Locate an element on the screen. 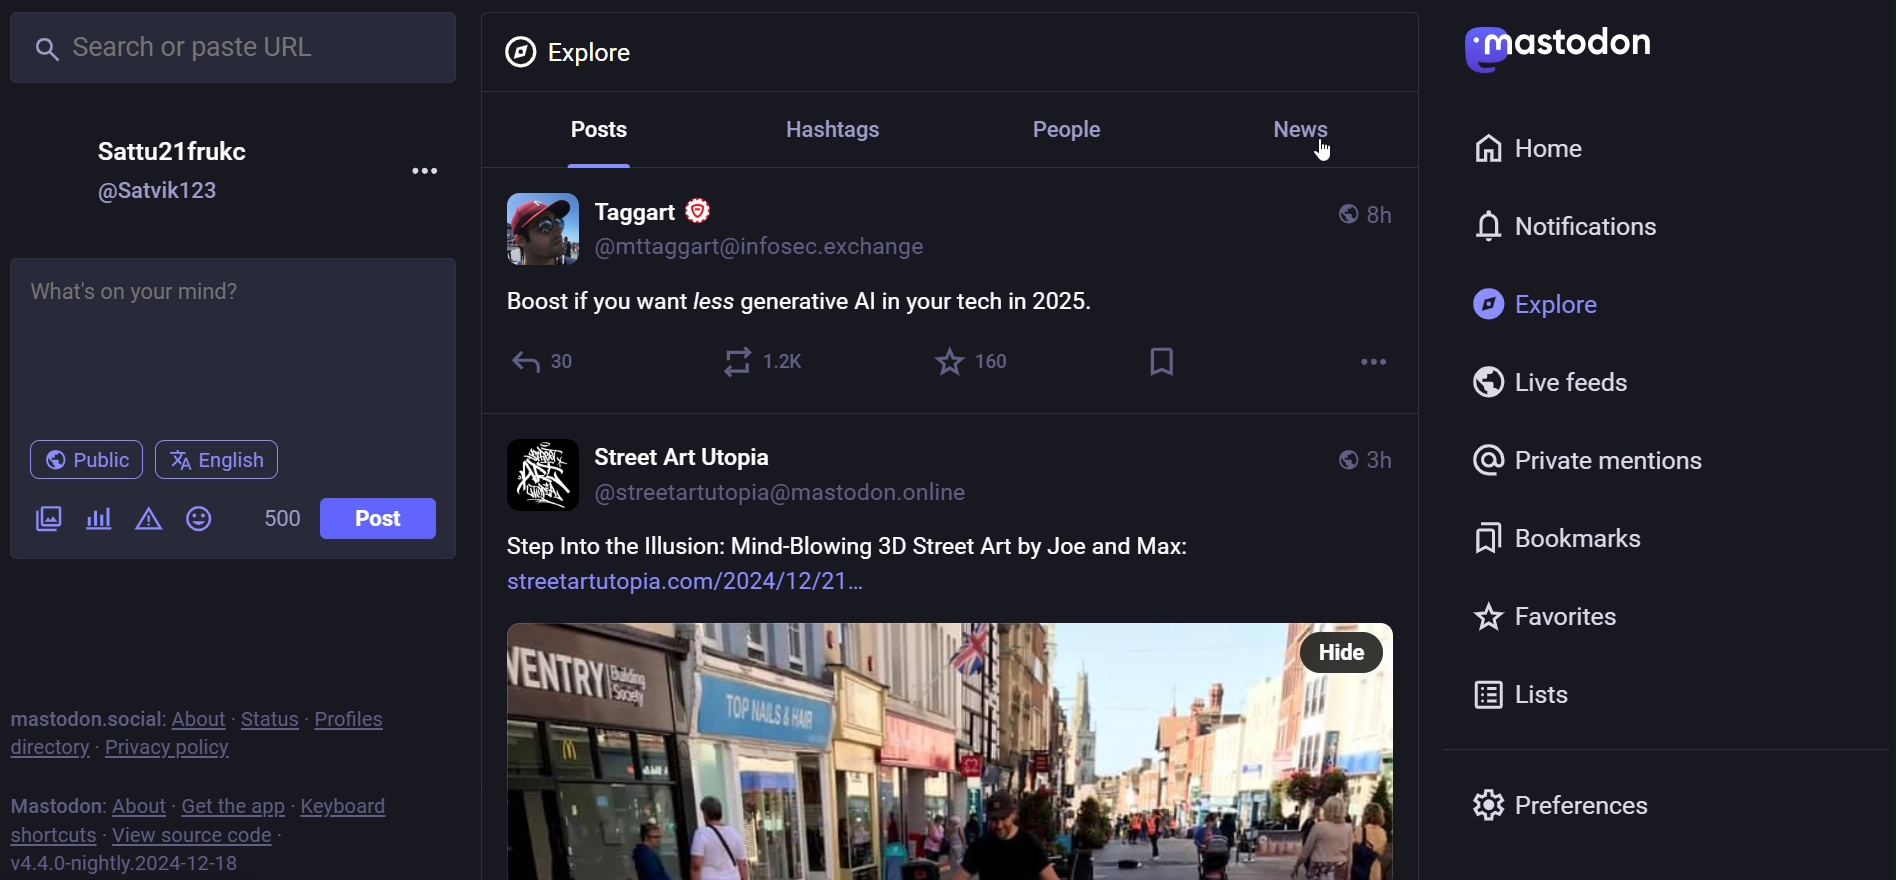 The width and height of the screenshot is (1896, 880). english is located at coordinates (219, 462).